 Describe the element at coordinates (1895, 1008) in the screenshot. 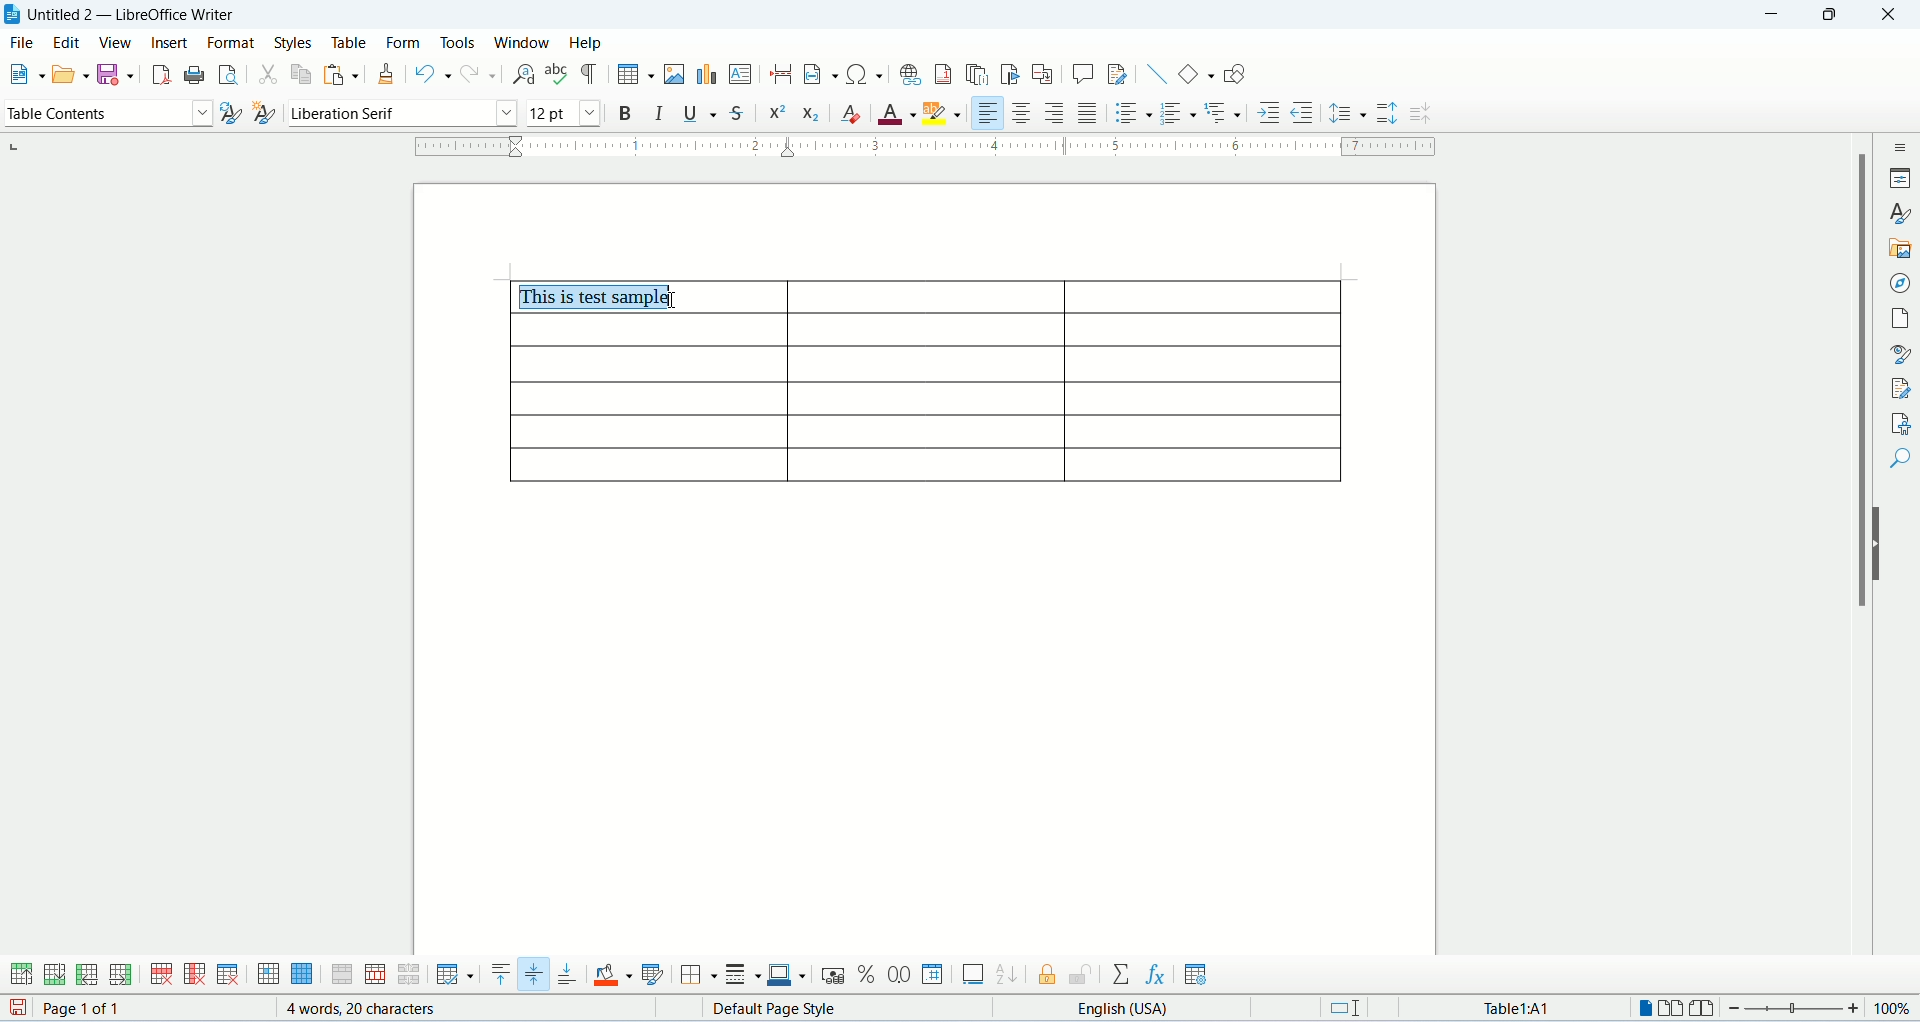

I see `zoom percemt` at that location.